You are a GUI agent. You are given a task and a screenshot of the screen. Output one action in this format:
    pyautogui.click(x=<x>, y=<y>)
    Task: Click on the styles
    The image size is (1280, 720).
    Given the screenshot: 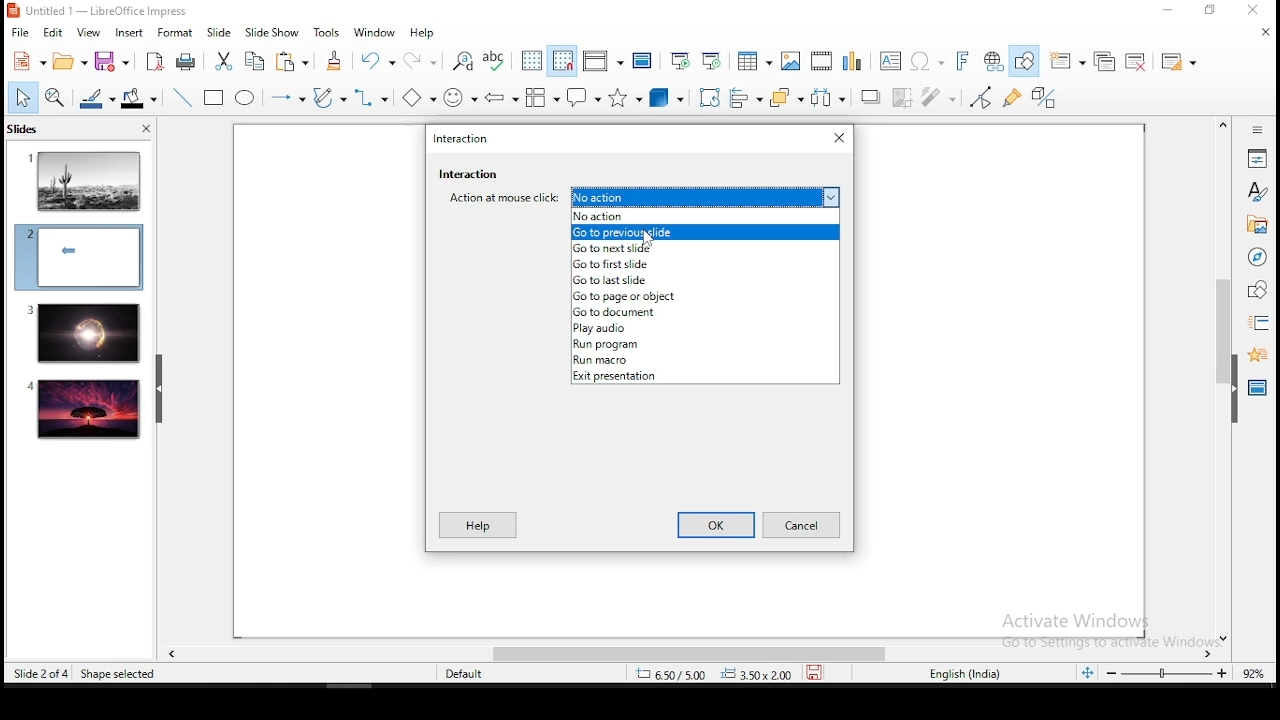 What is the action you would take?
    pyautogui.click(x=1257, y=191)
    